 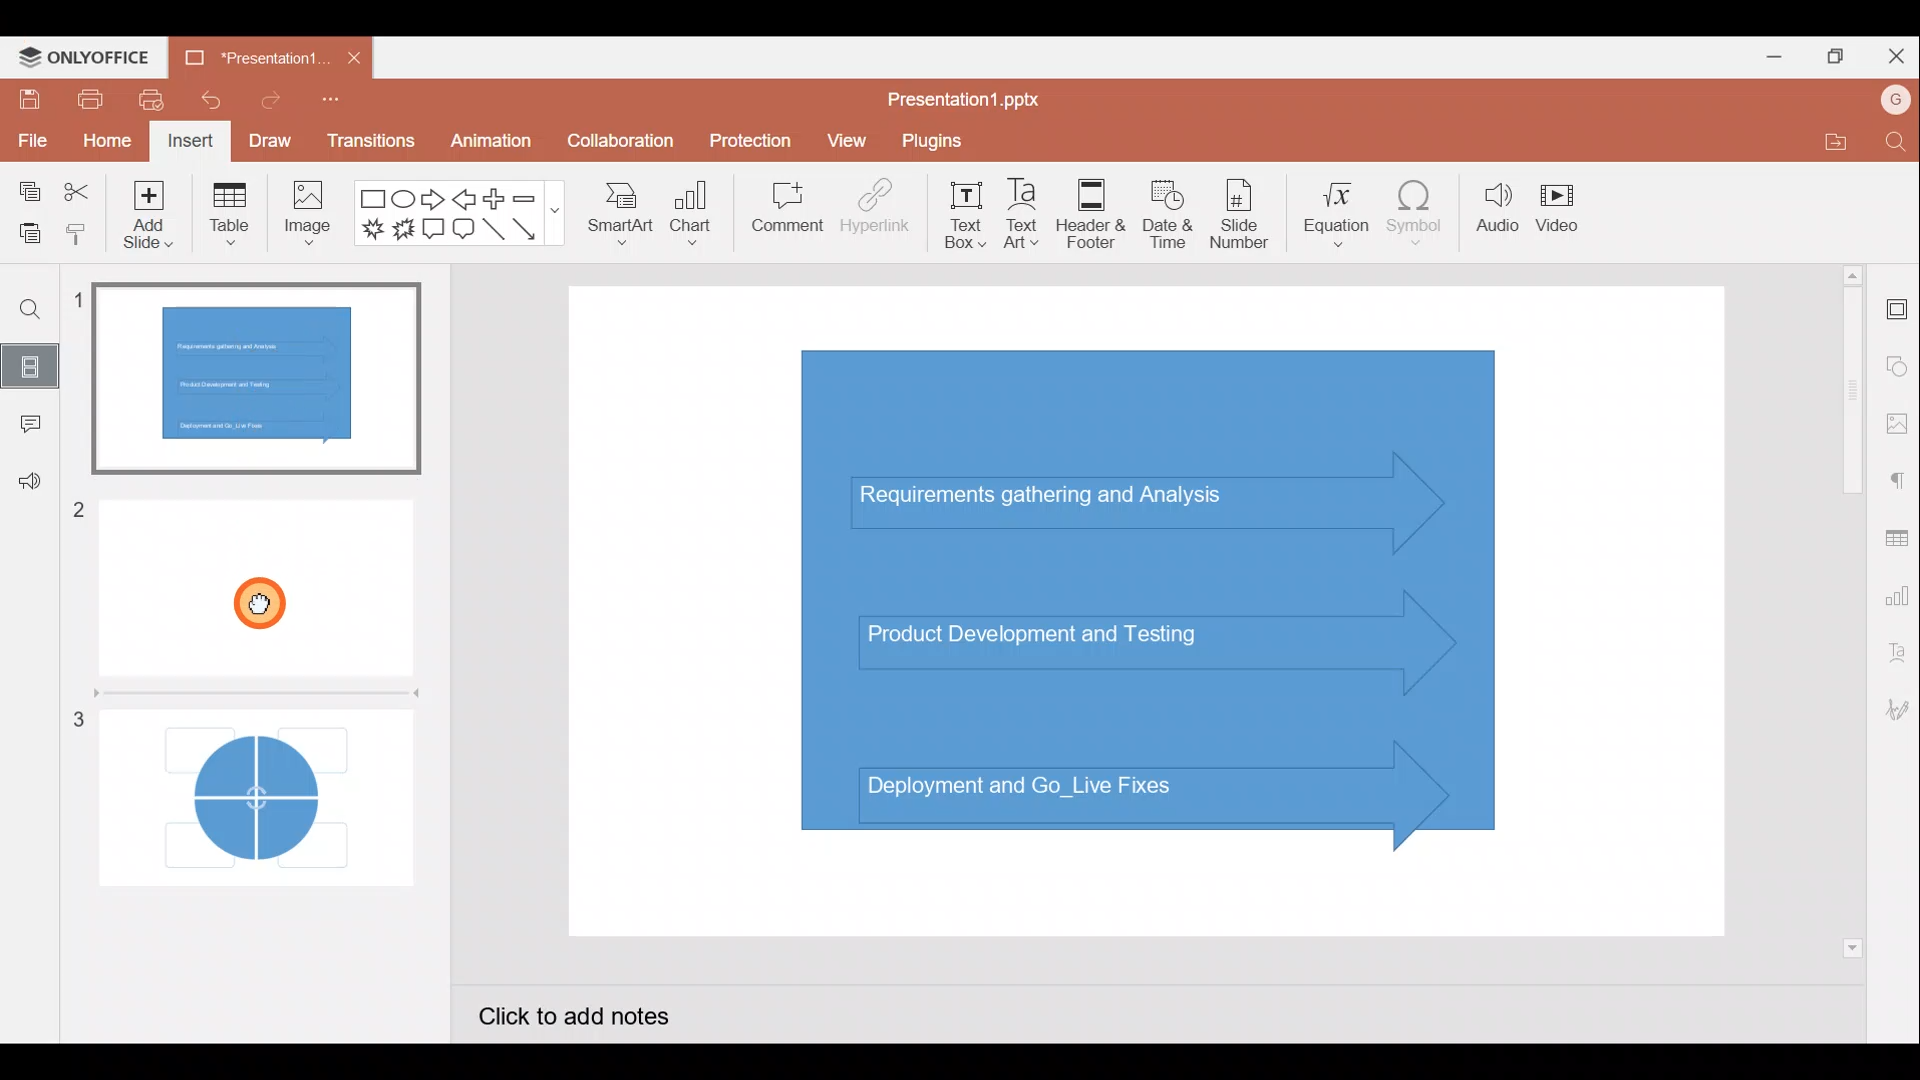 What do you see at coordinates (493, 230) in the screenshot?
I see `Line` at bounding box center [493, 230].